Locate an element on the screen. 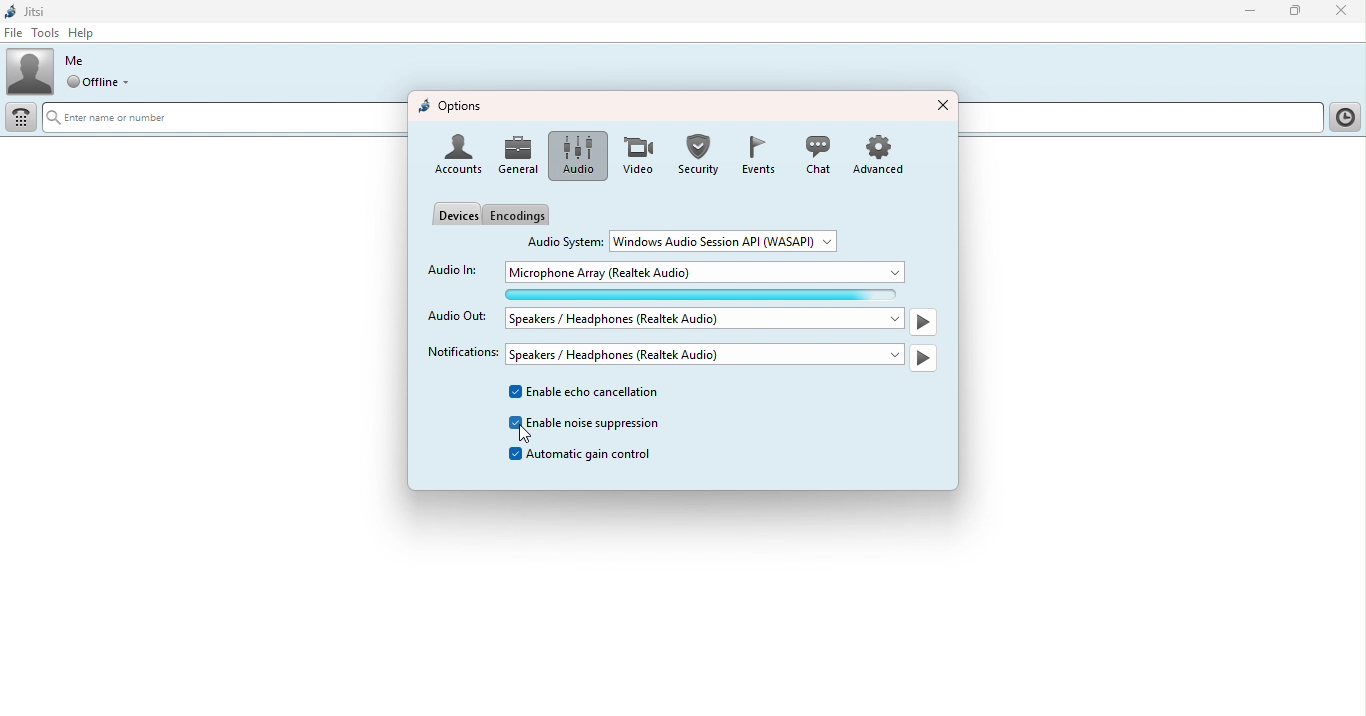 This screenshot has width=1366, height=716. Automatic gain control is located at coordinates (585, 455).